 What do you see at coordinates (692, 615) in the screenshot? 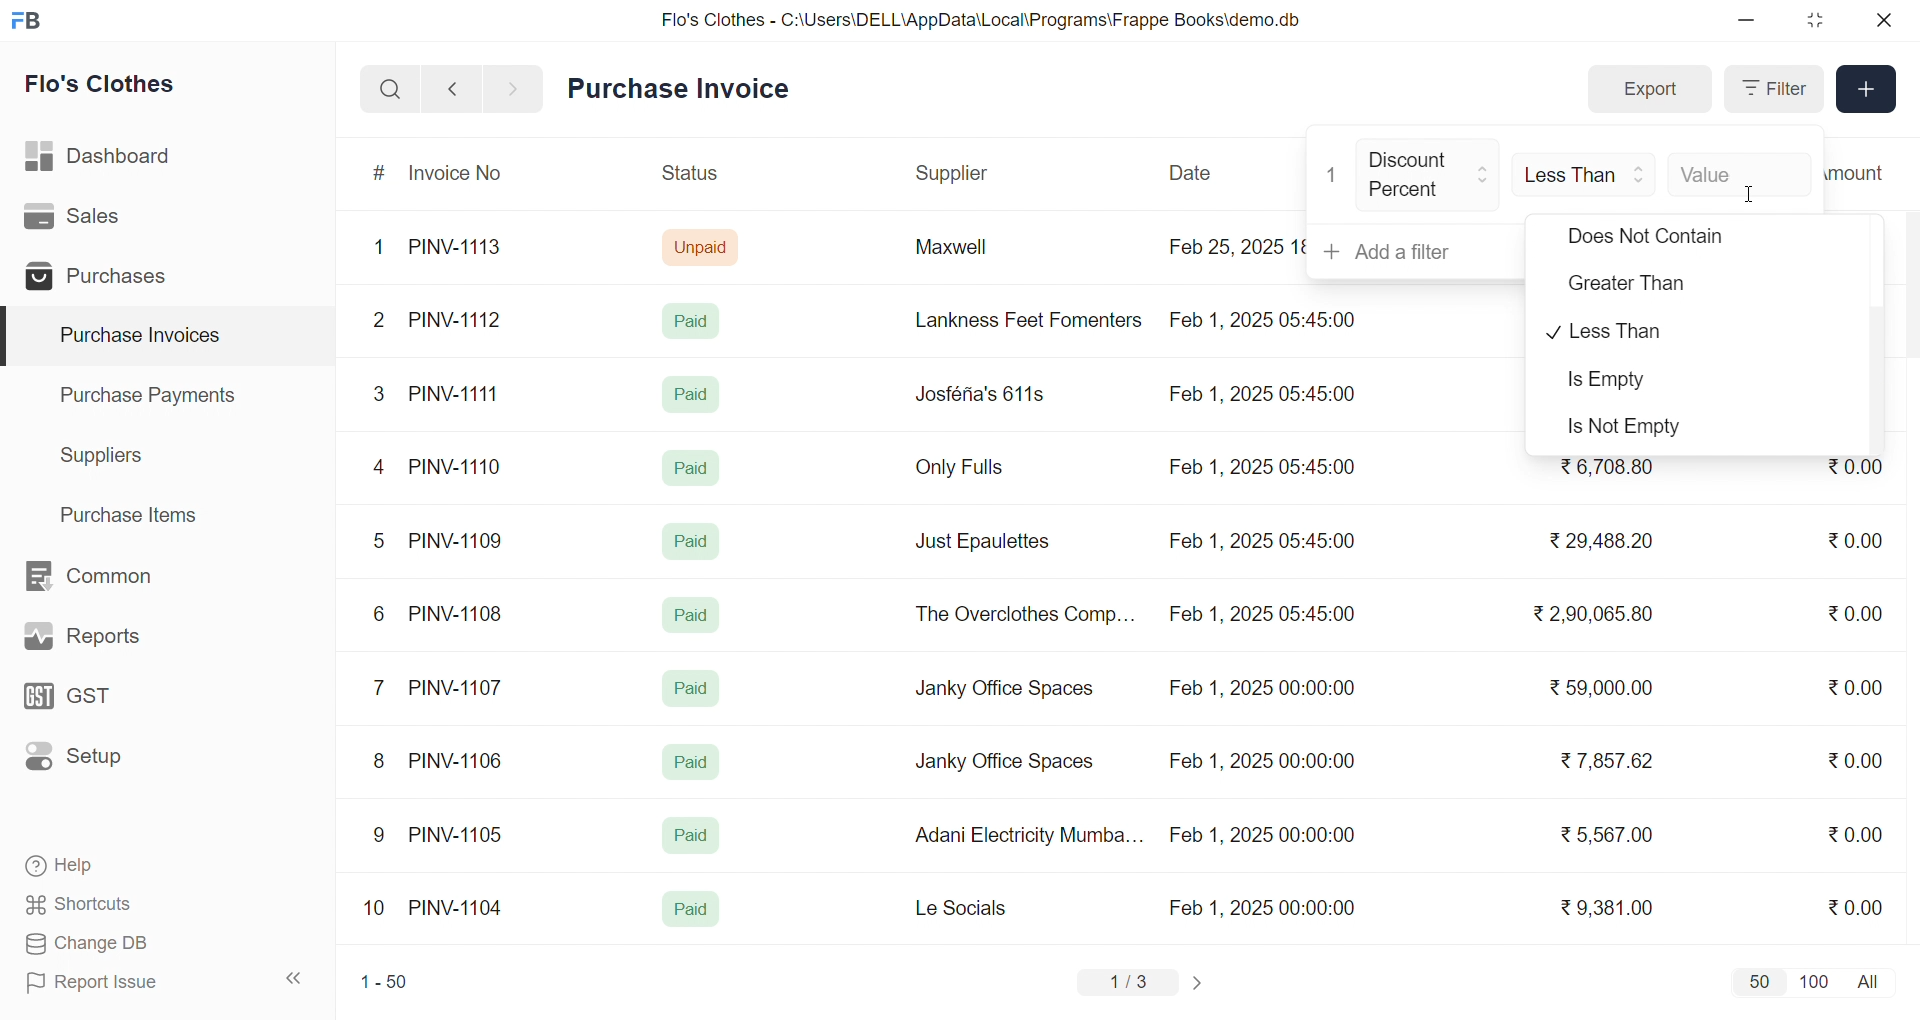
I see `Paid` at bounding box center [692, 615].